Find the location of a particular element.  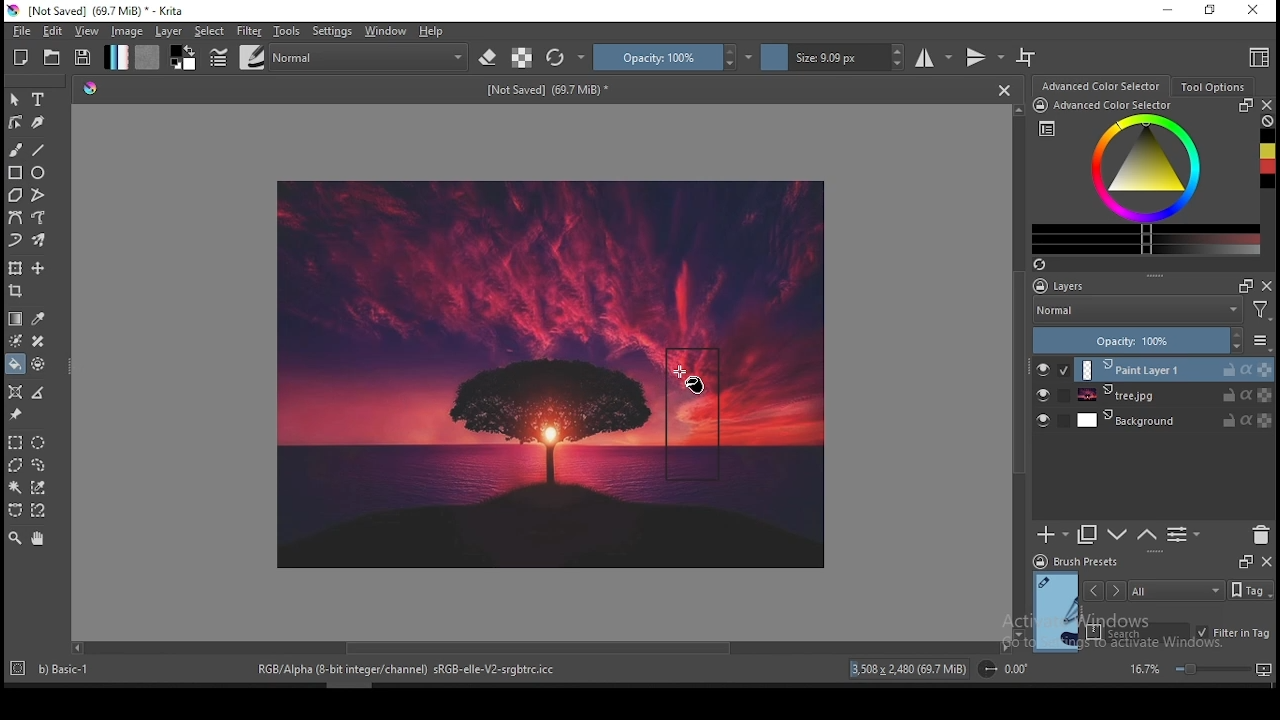

layer visibility on/off is located at coordinates (1043, 419).